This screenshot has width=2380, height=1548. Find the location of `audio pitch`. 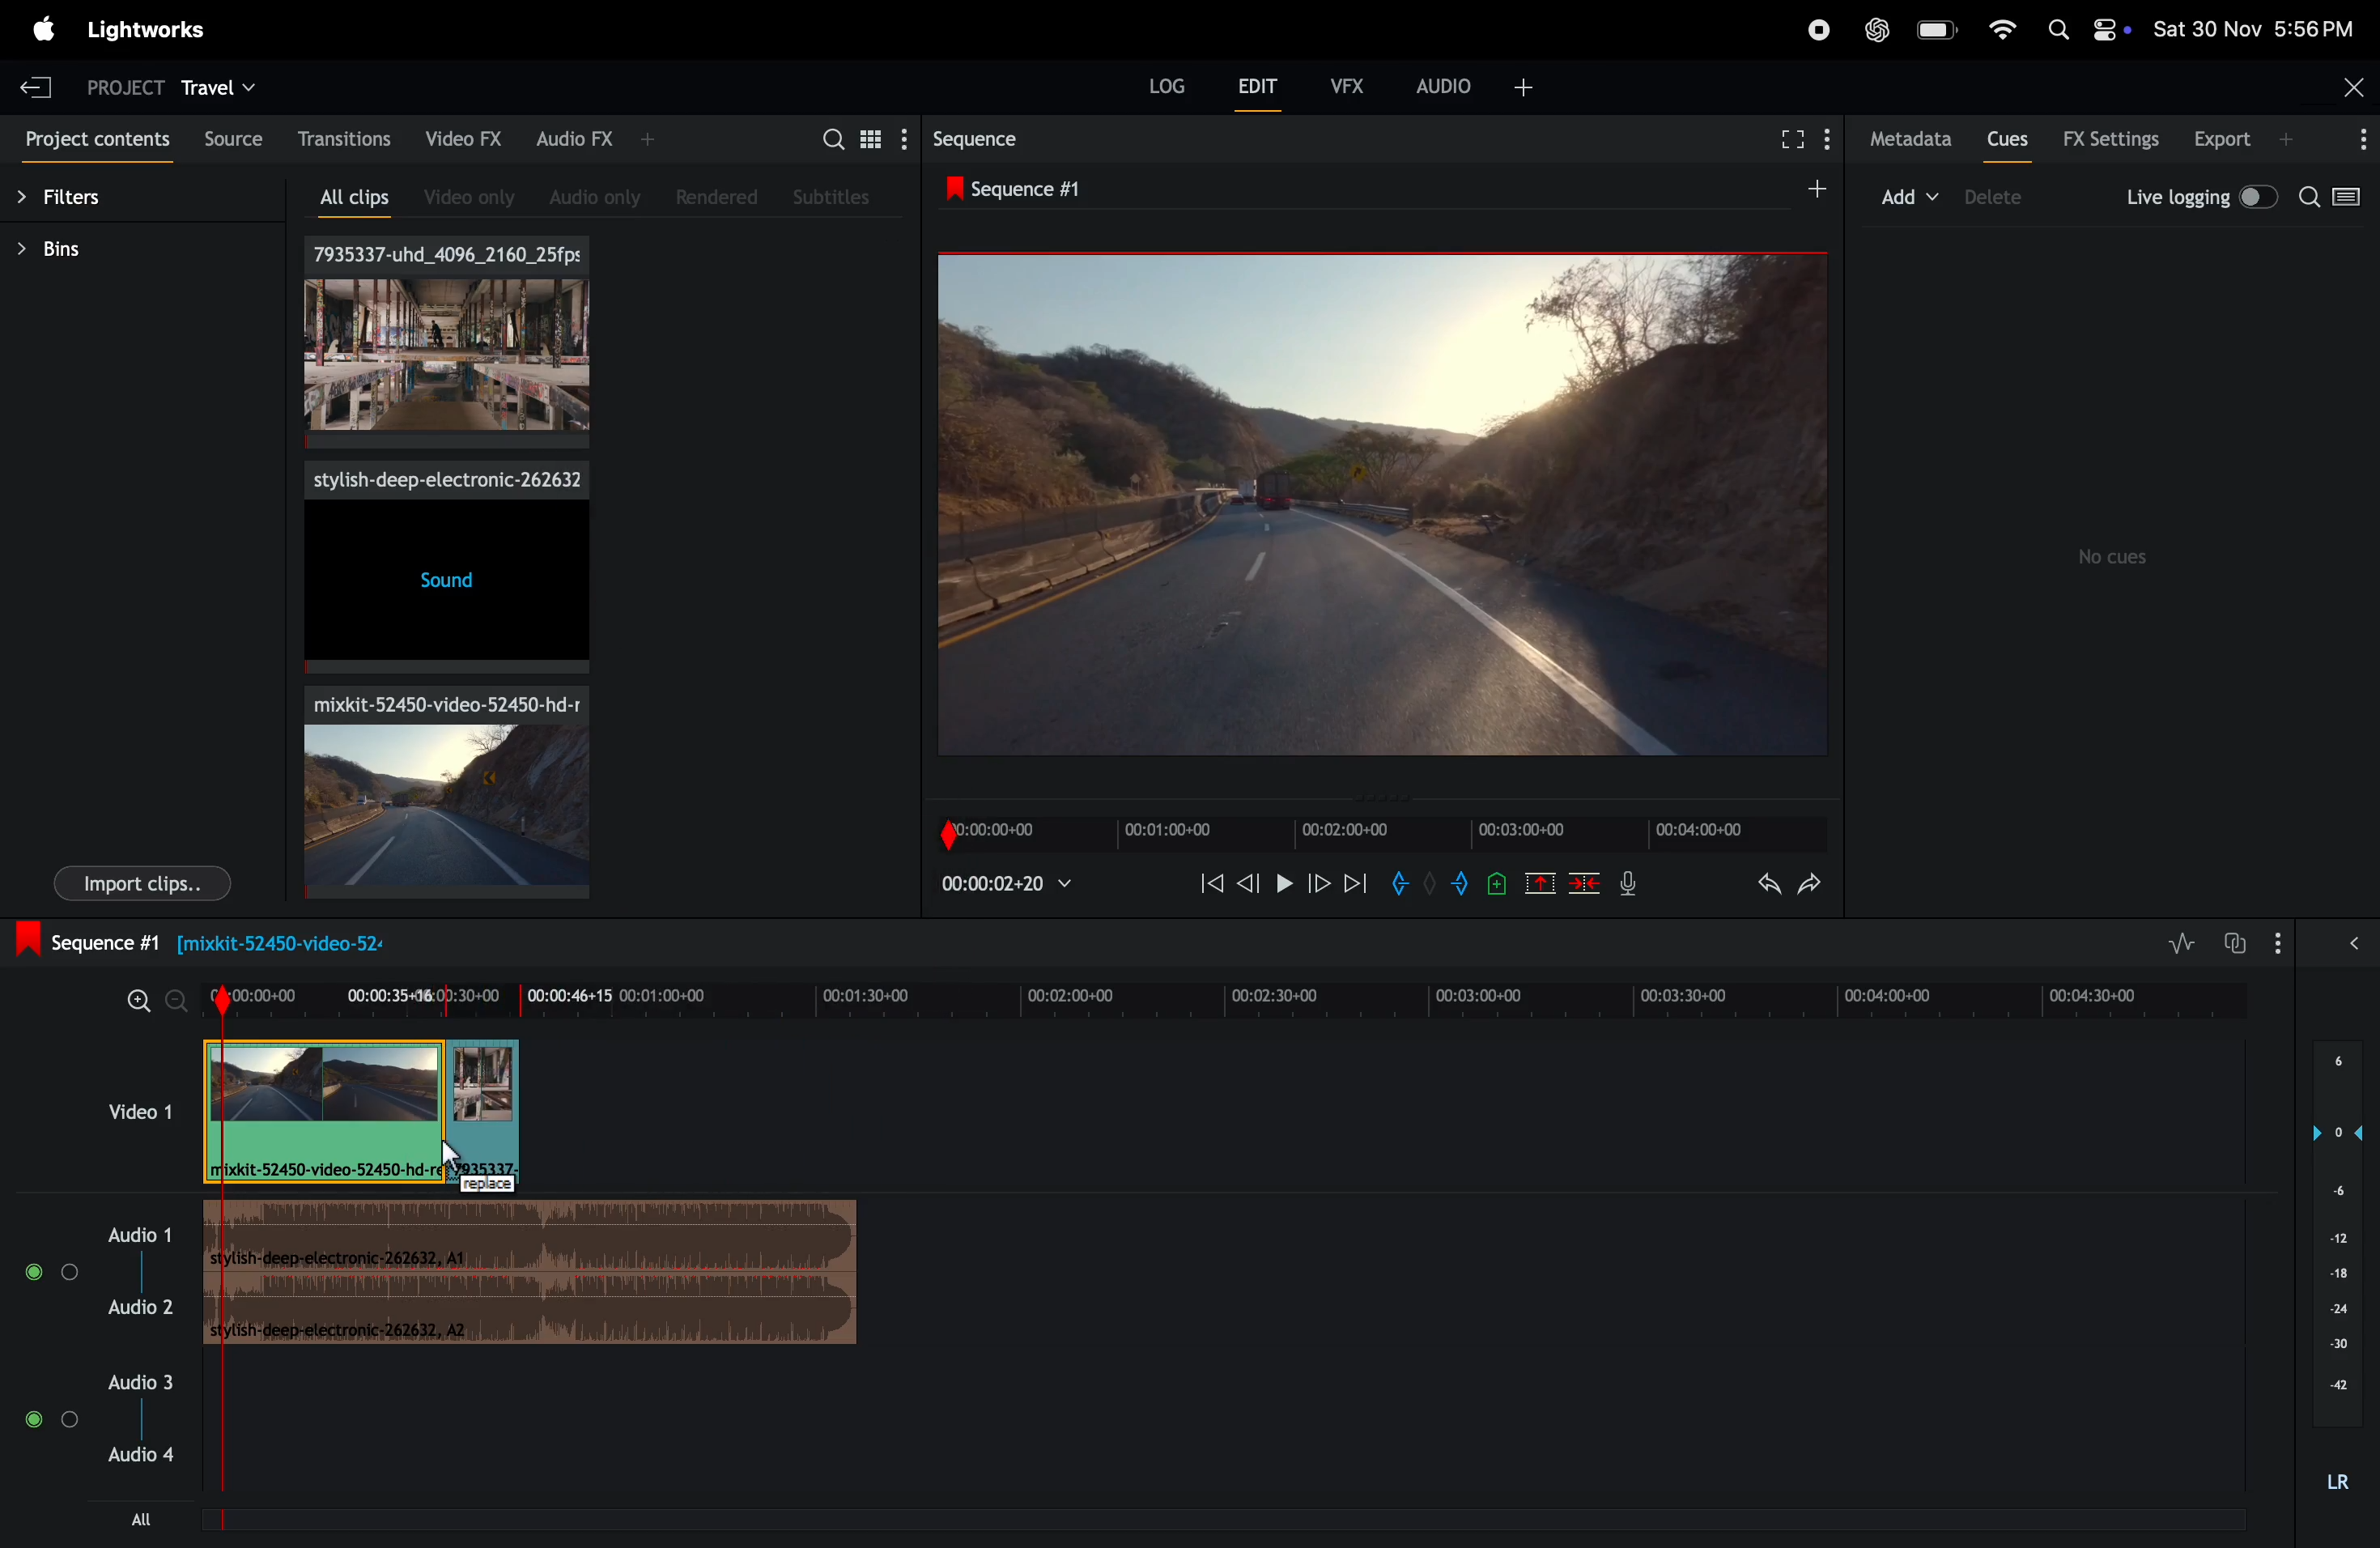

audio pitch is located at coordinates (2343, 1269).